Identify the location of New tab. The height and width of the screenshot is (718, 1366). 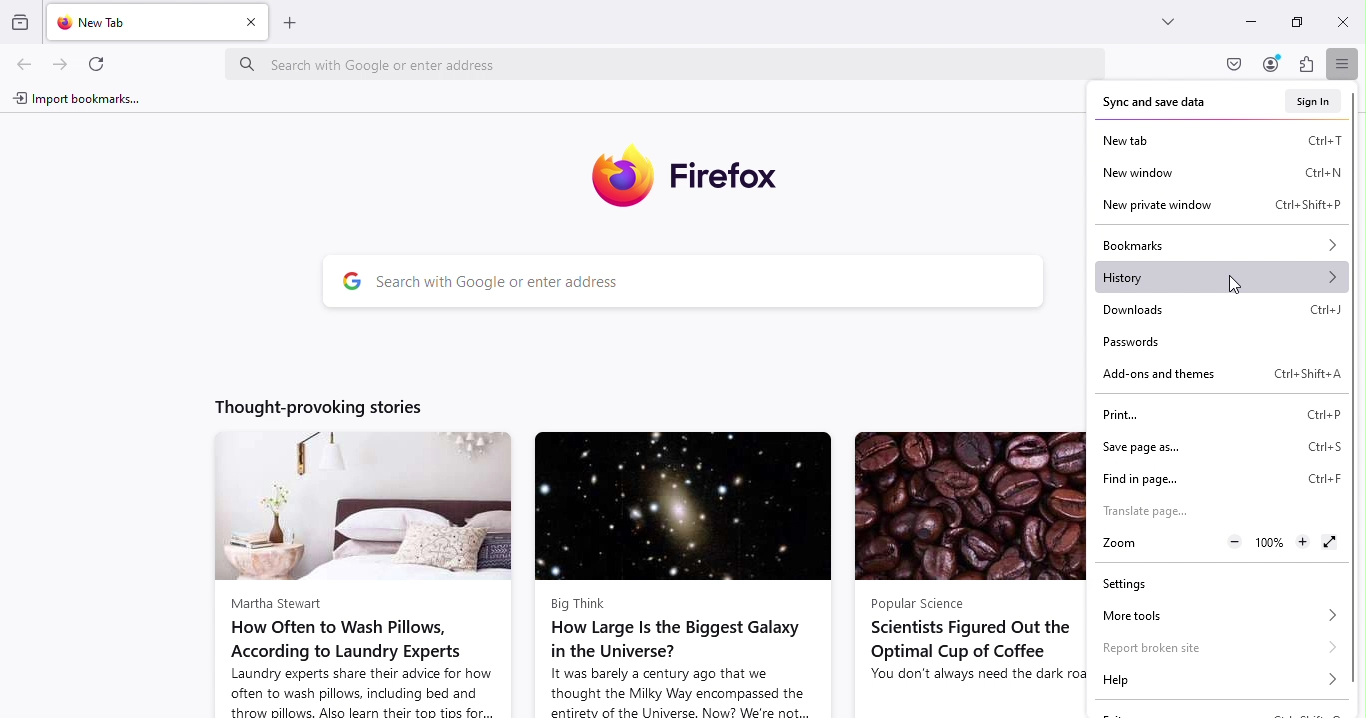
(1222, 139).